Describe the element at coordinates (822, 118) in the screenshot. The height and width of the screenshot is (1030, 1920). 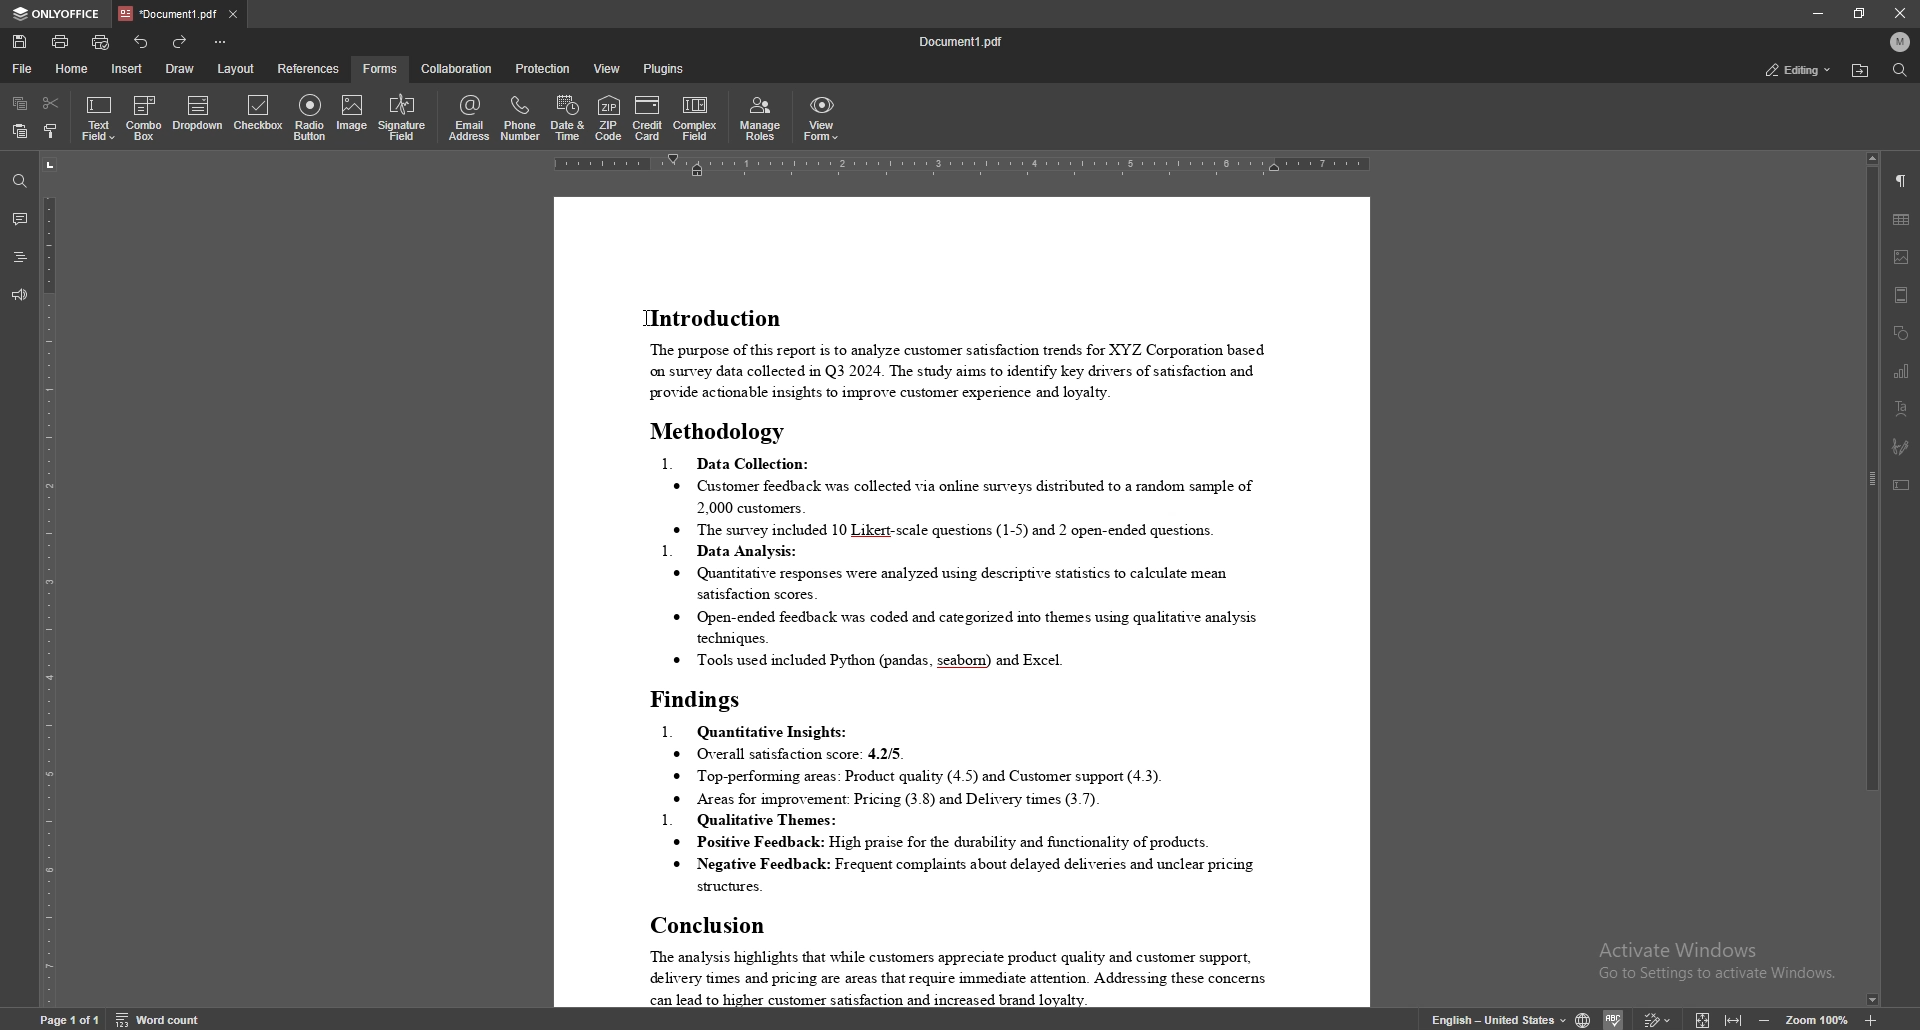
I see `view form` at that location.